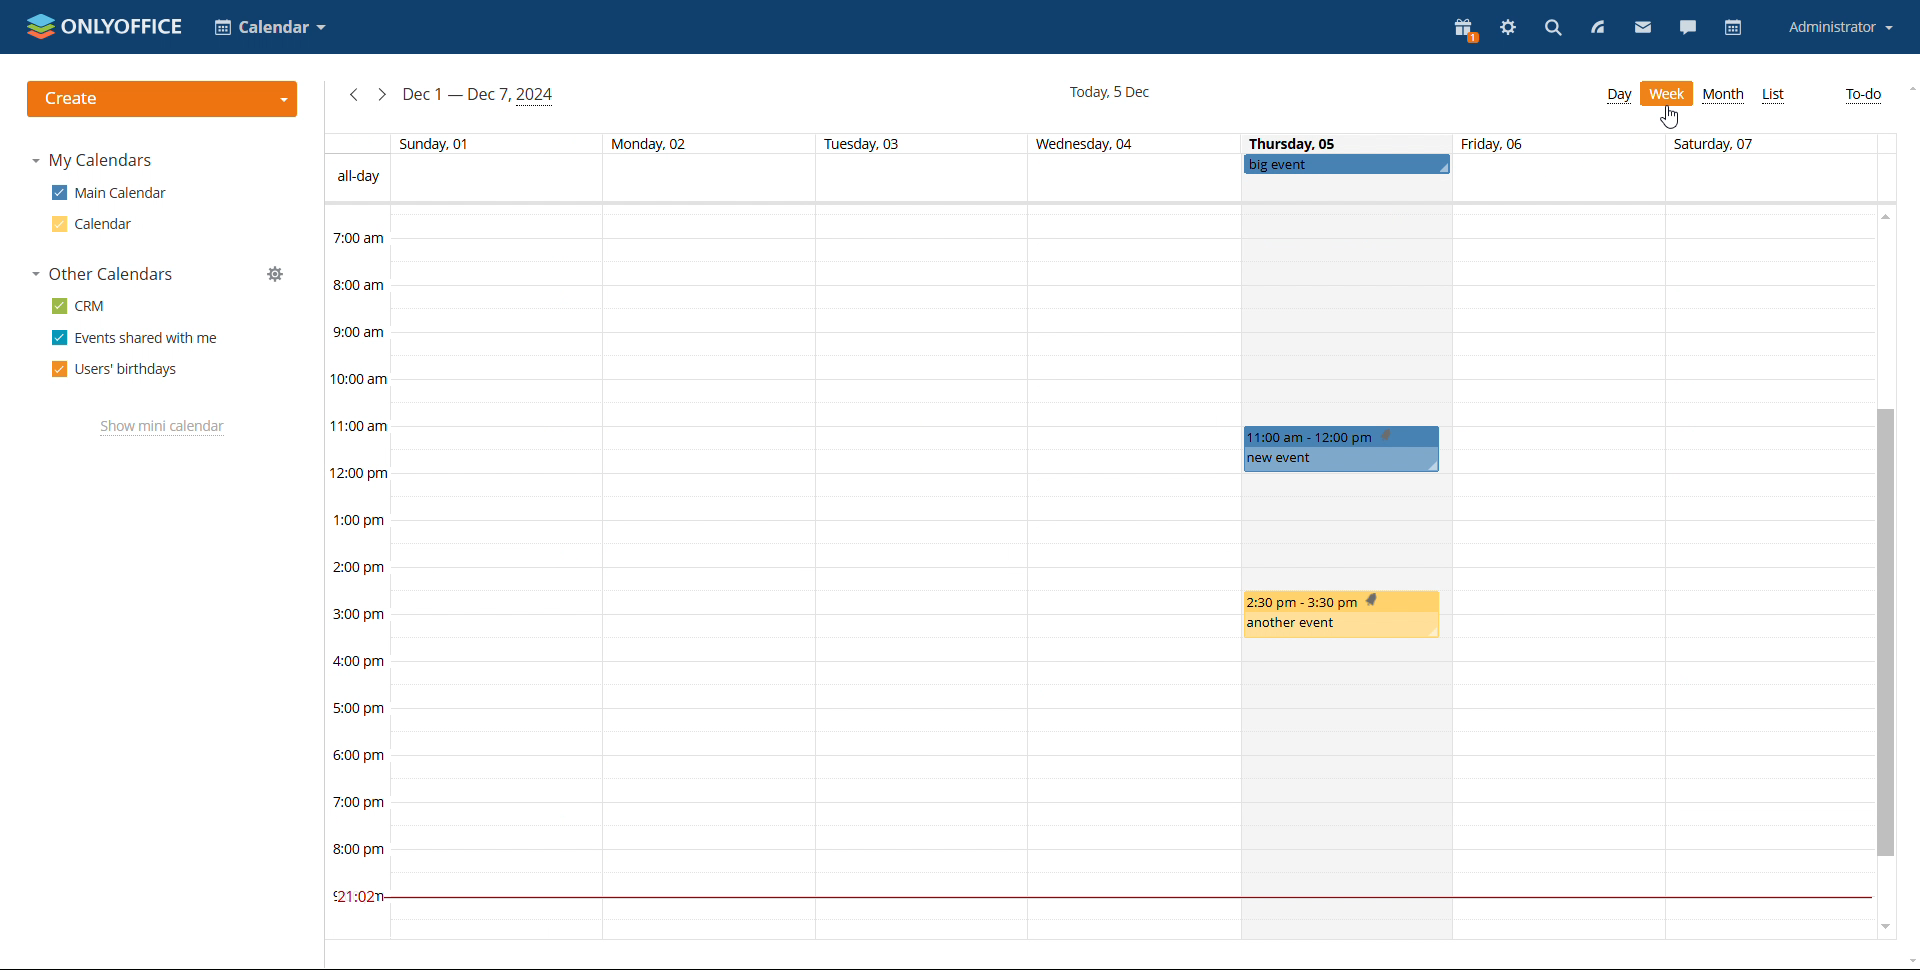  I want to click on cursor, so click(1679, 115).